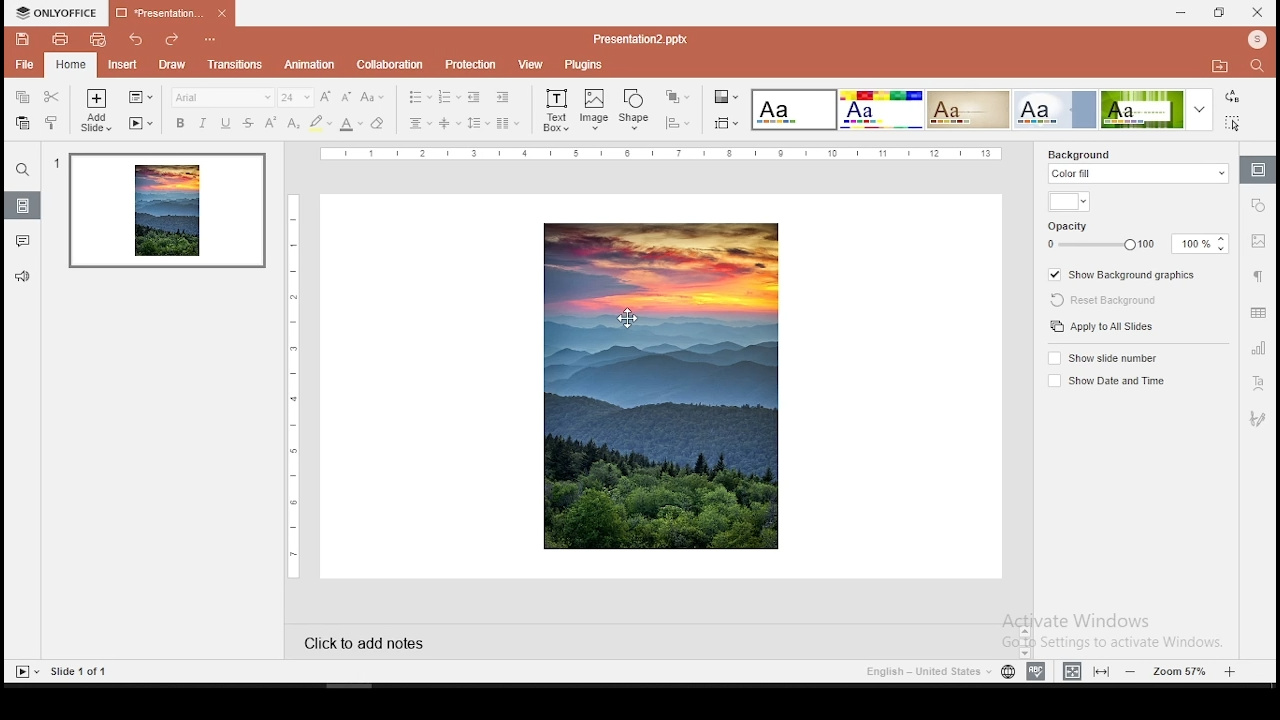  Describe the element at coordinates (794, 109) in the screenshot. I see `theme ` at that location.